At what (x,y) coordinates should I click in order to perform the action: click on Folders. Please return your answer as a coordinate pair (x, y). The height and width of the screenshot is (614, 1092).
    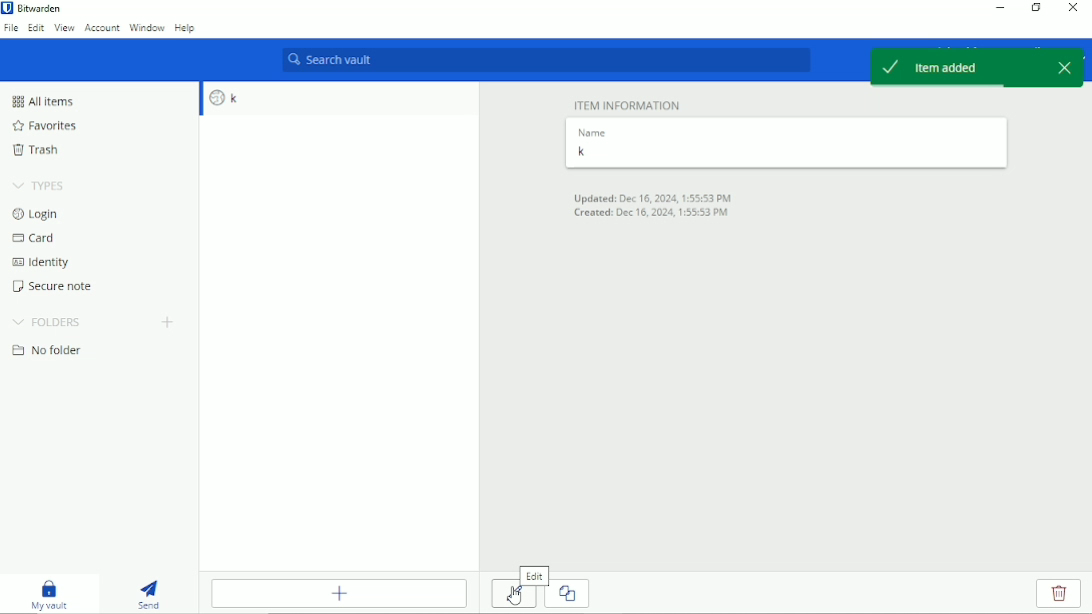
    Looking at the image, I should click on (47, 323).